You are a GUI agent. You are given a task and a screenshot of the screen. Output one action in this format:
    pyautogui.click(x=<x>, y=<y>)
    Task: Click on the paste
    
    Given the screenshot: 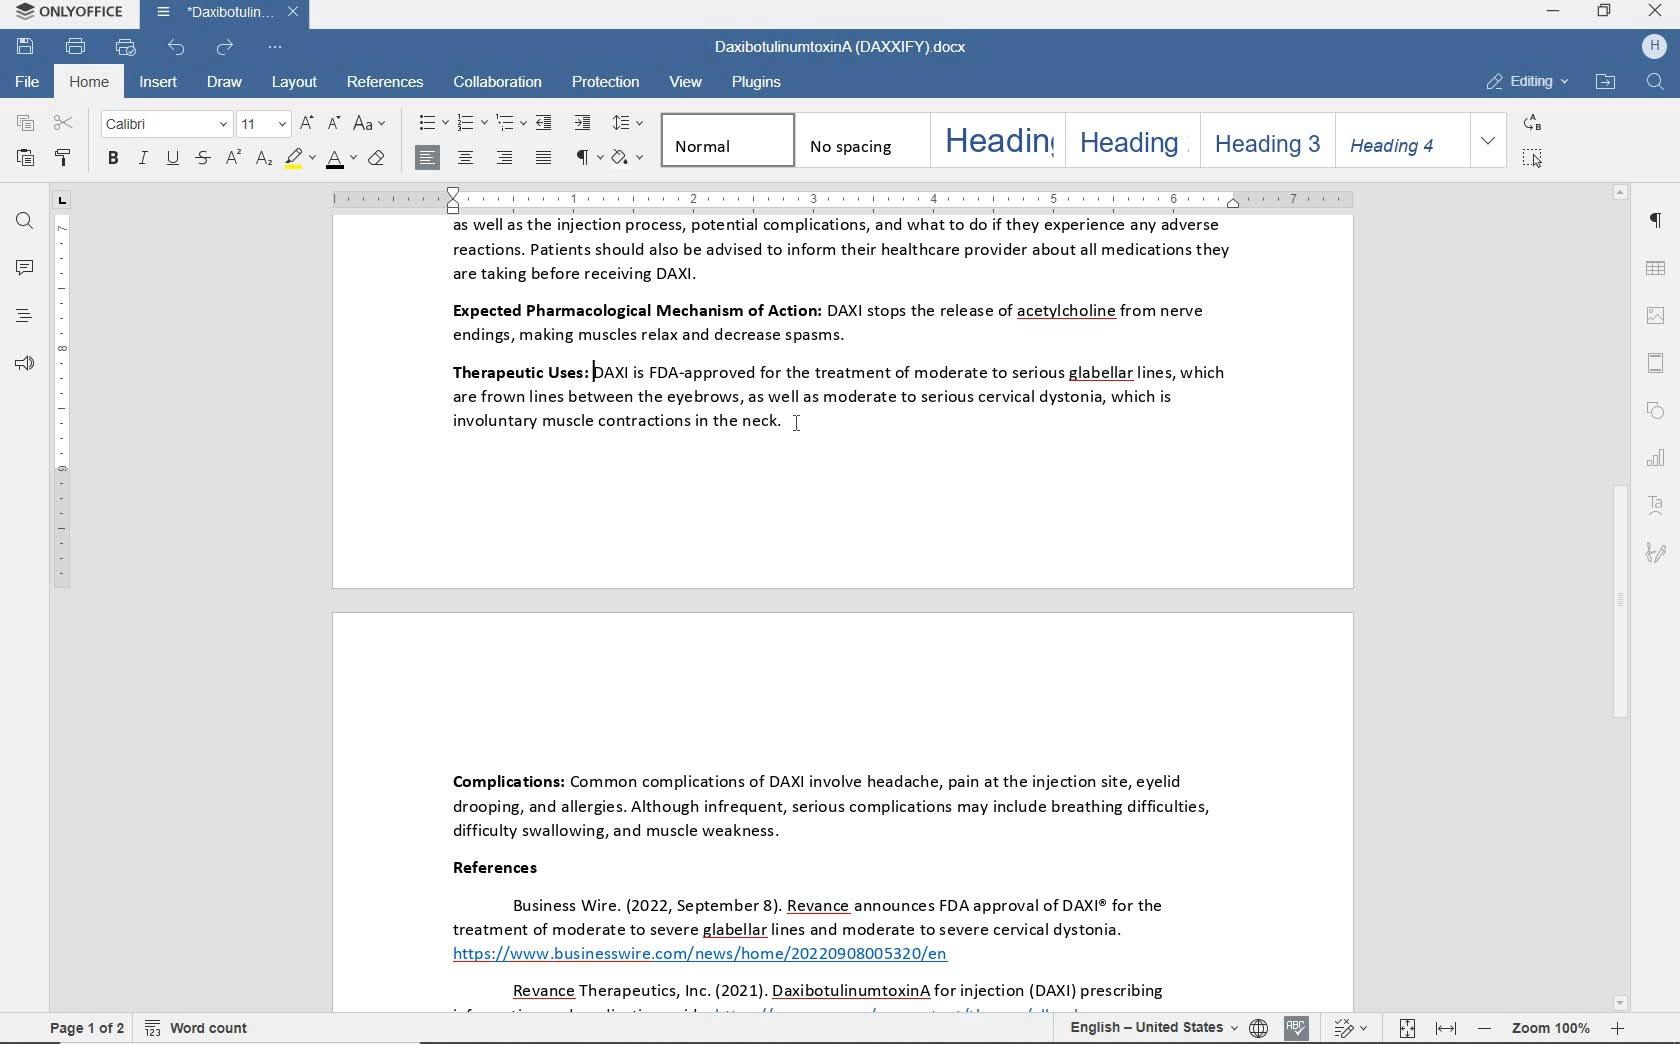 What is the action you would take?
    pyautogui.click(x=26, y=160)
    